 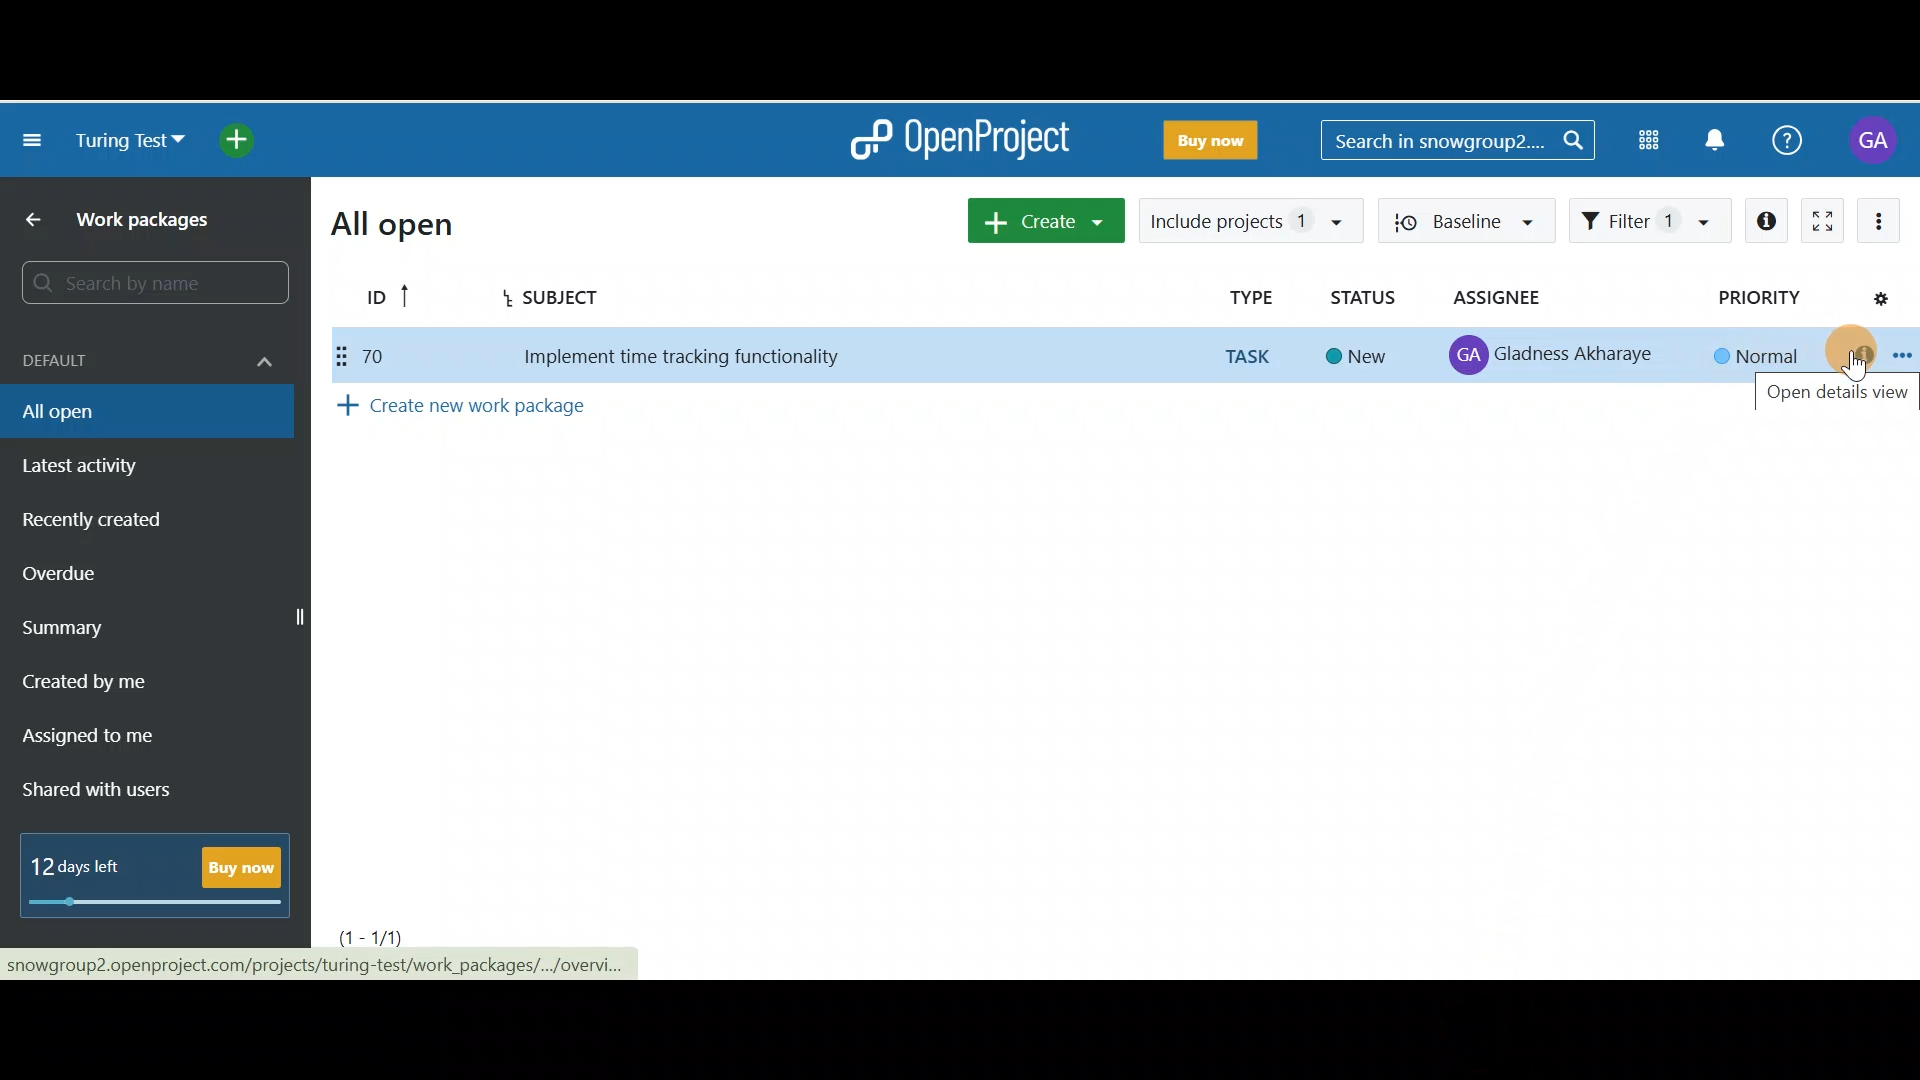 I want to click on Implement time tracking functionality, so click(x=703, y=357).